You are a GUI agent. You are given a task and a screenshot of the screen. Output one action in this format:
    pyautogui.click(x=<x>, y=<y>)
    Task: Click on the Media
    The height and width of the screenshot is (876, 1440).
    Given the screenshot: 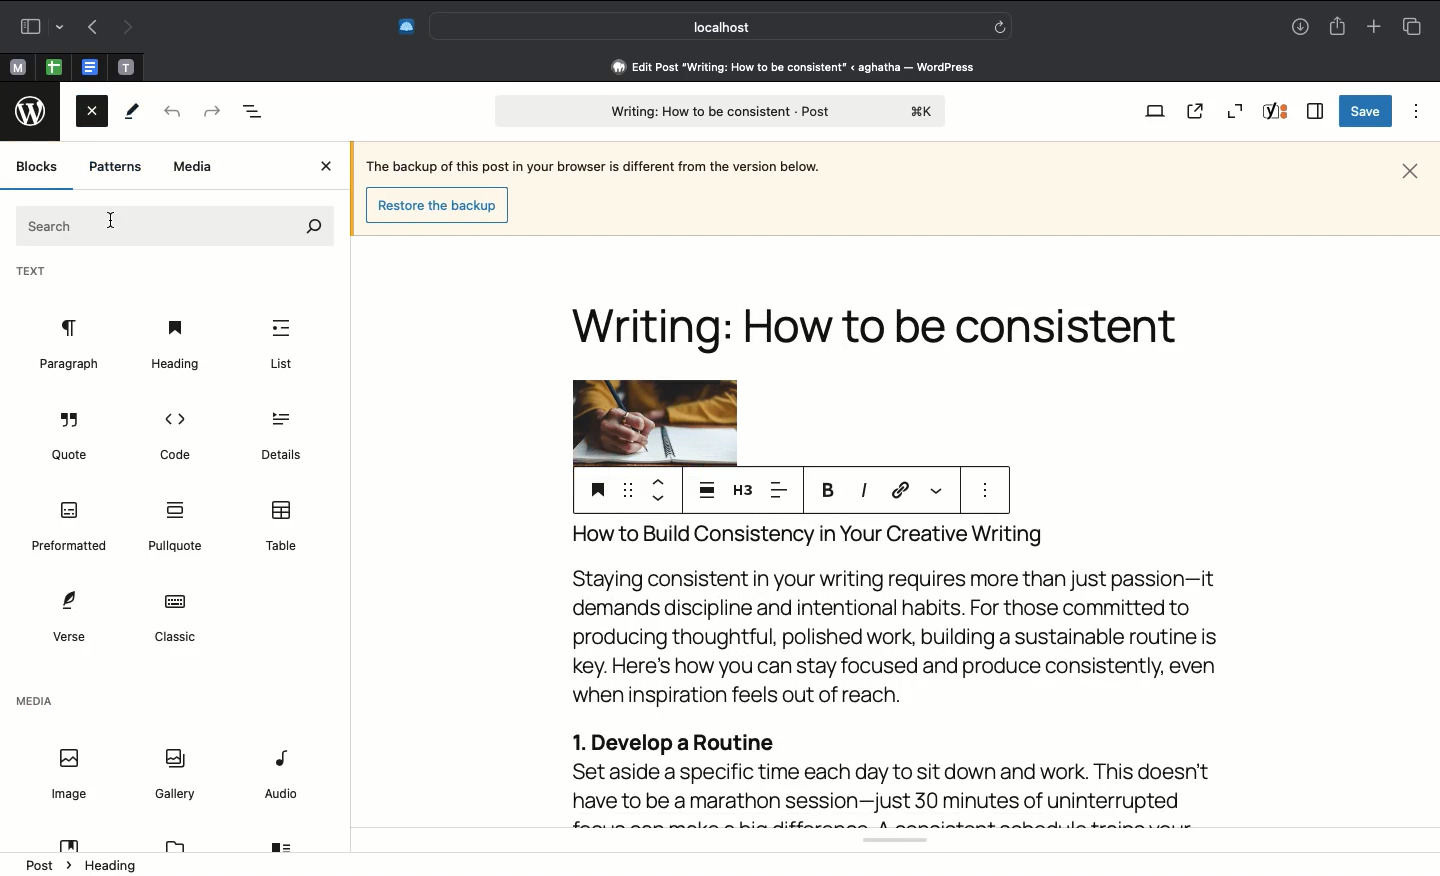 What is the action you would take?
    pyautogui.click(x=194, y=168)
    